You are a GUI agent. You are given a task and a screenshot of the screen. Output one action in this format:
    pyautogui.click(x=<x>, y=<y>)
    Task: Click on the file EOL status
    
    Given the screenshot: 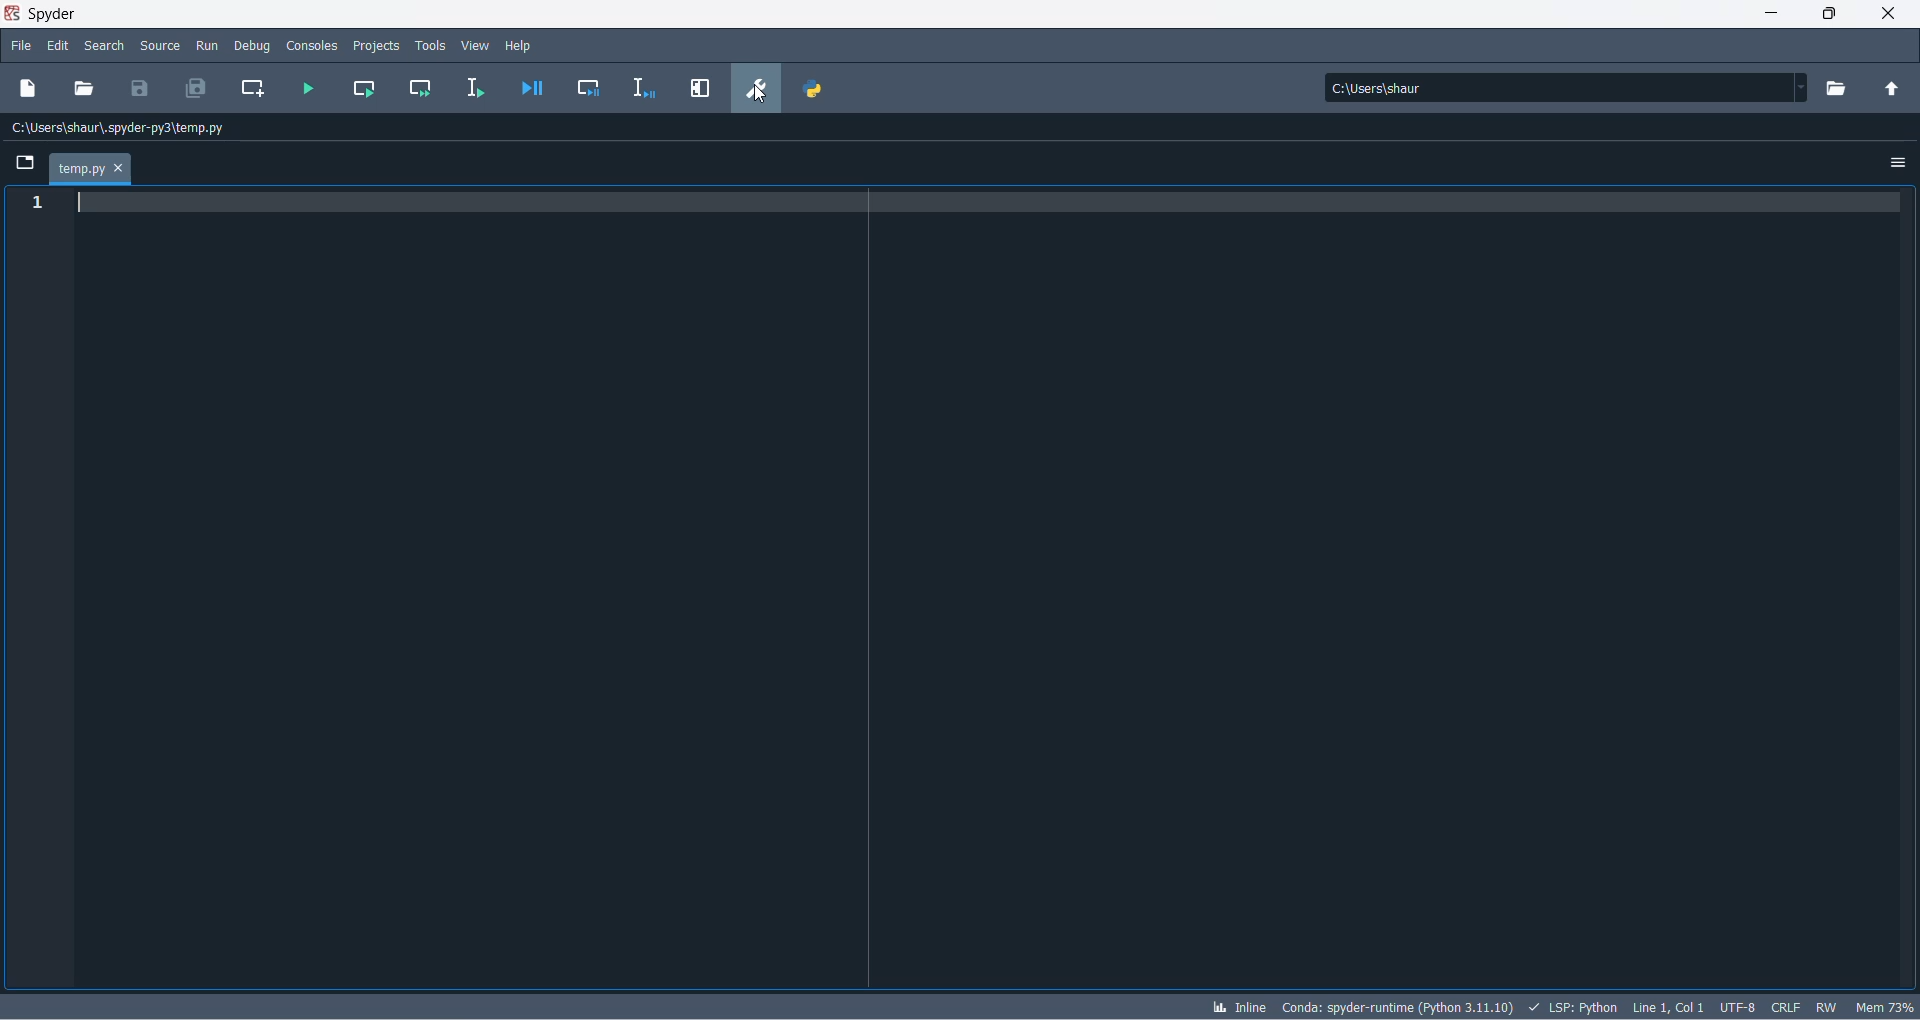 What is the action you would take?
    pyautogui.click(x=1785, y=1005)
    